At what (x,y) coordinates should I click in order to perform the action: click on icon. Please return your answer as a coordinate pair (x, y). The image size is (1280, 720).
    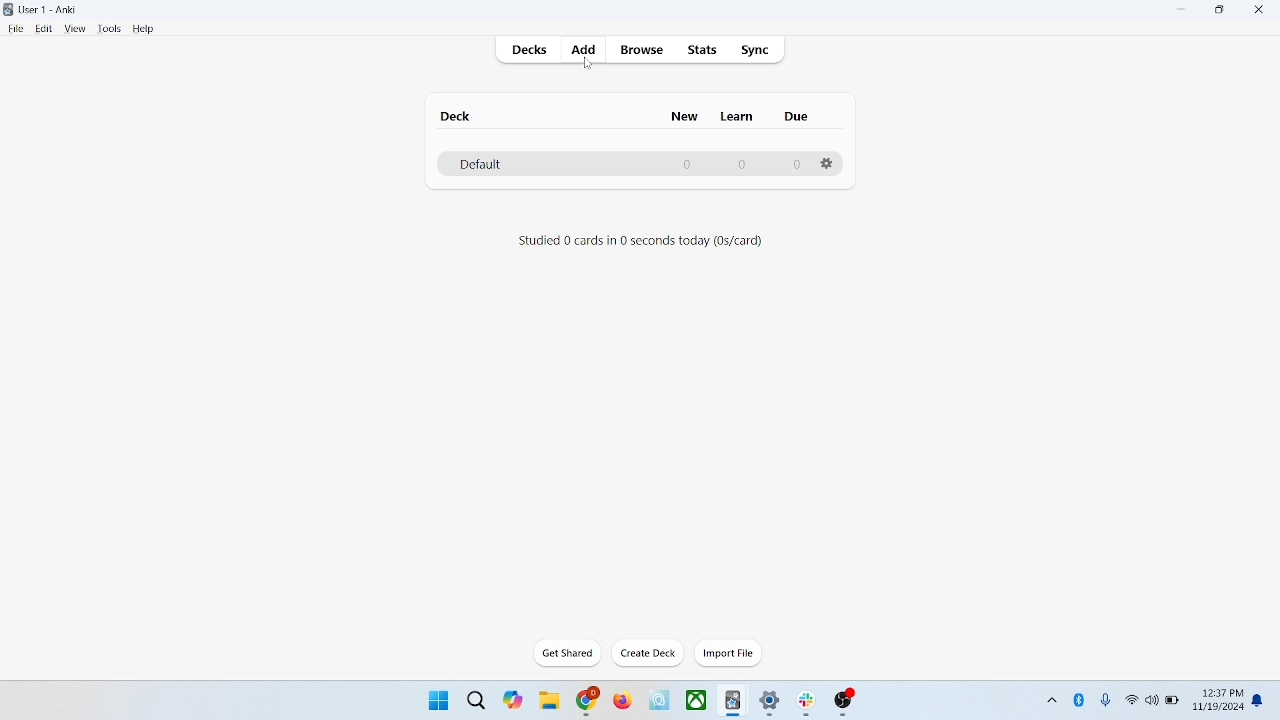
    Looking at the image, I should click on (734, 702).